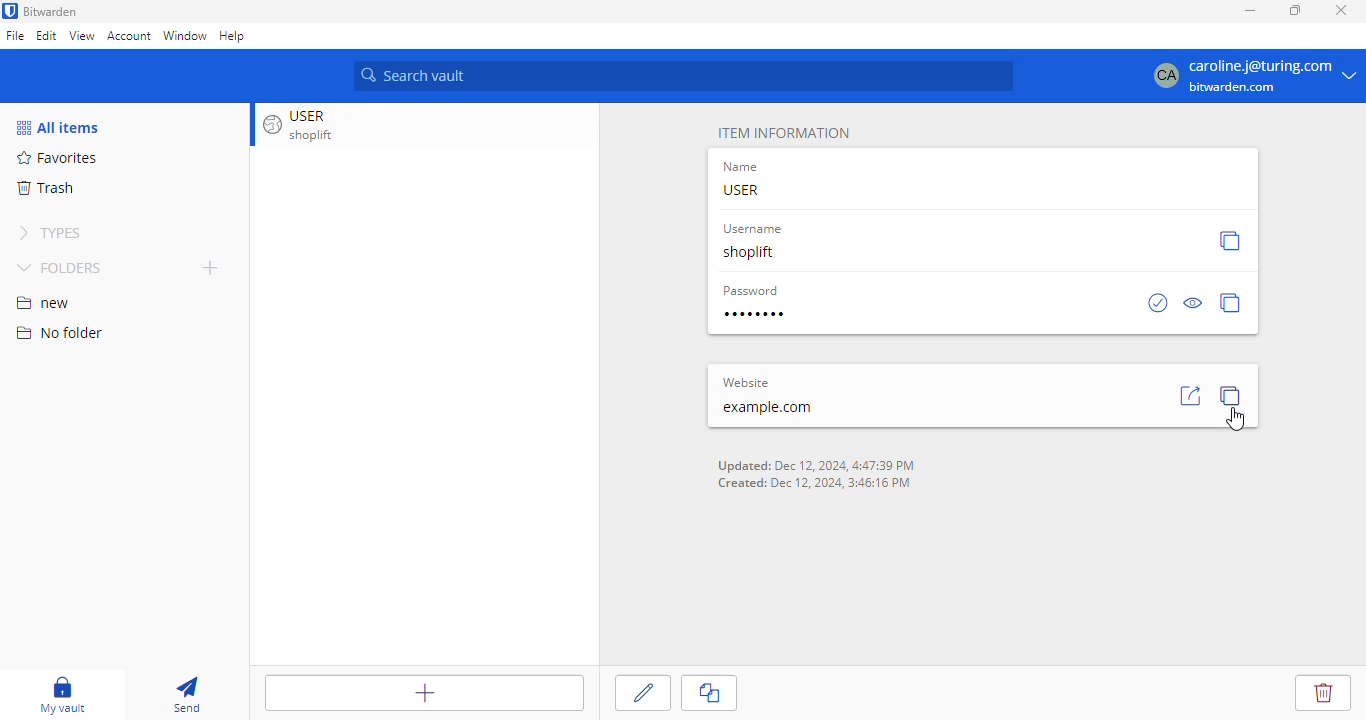 This screenshot has width=1366, height=720. I want to click on favorites, so click(57, 158).